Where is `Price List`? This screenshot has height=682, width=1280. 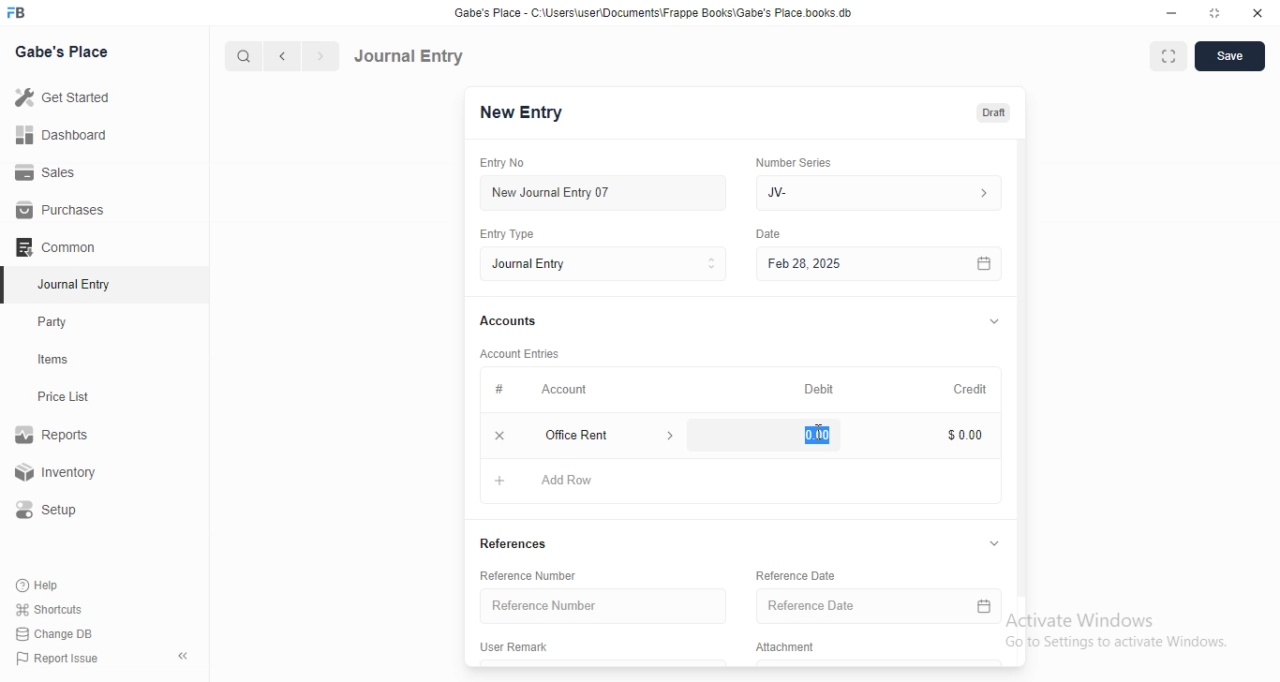
Price List is located at coordinates (62, 397).